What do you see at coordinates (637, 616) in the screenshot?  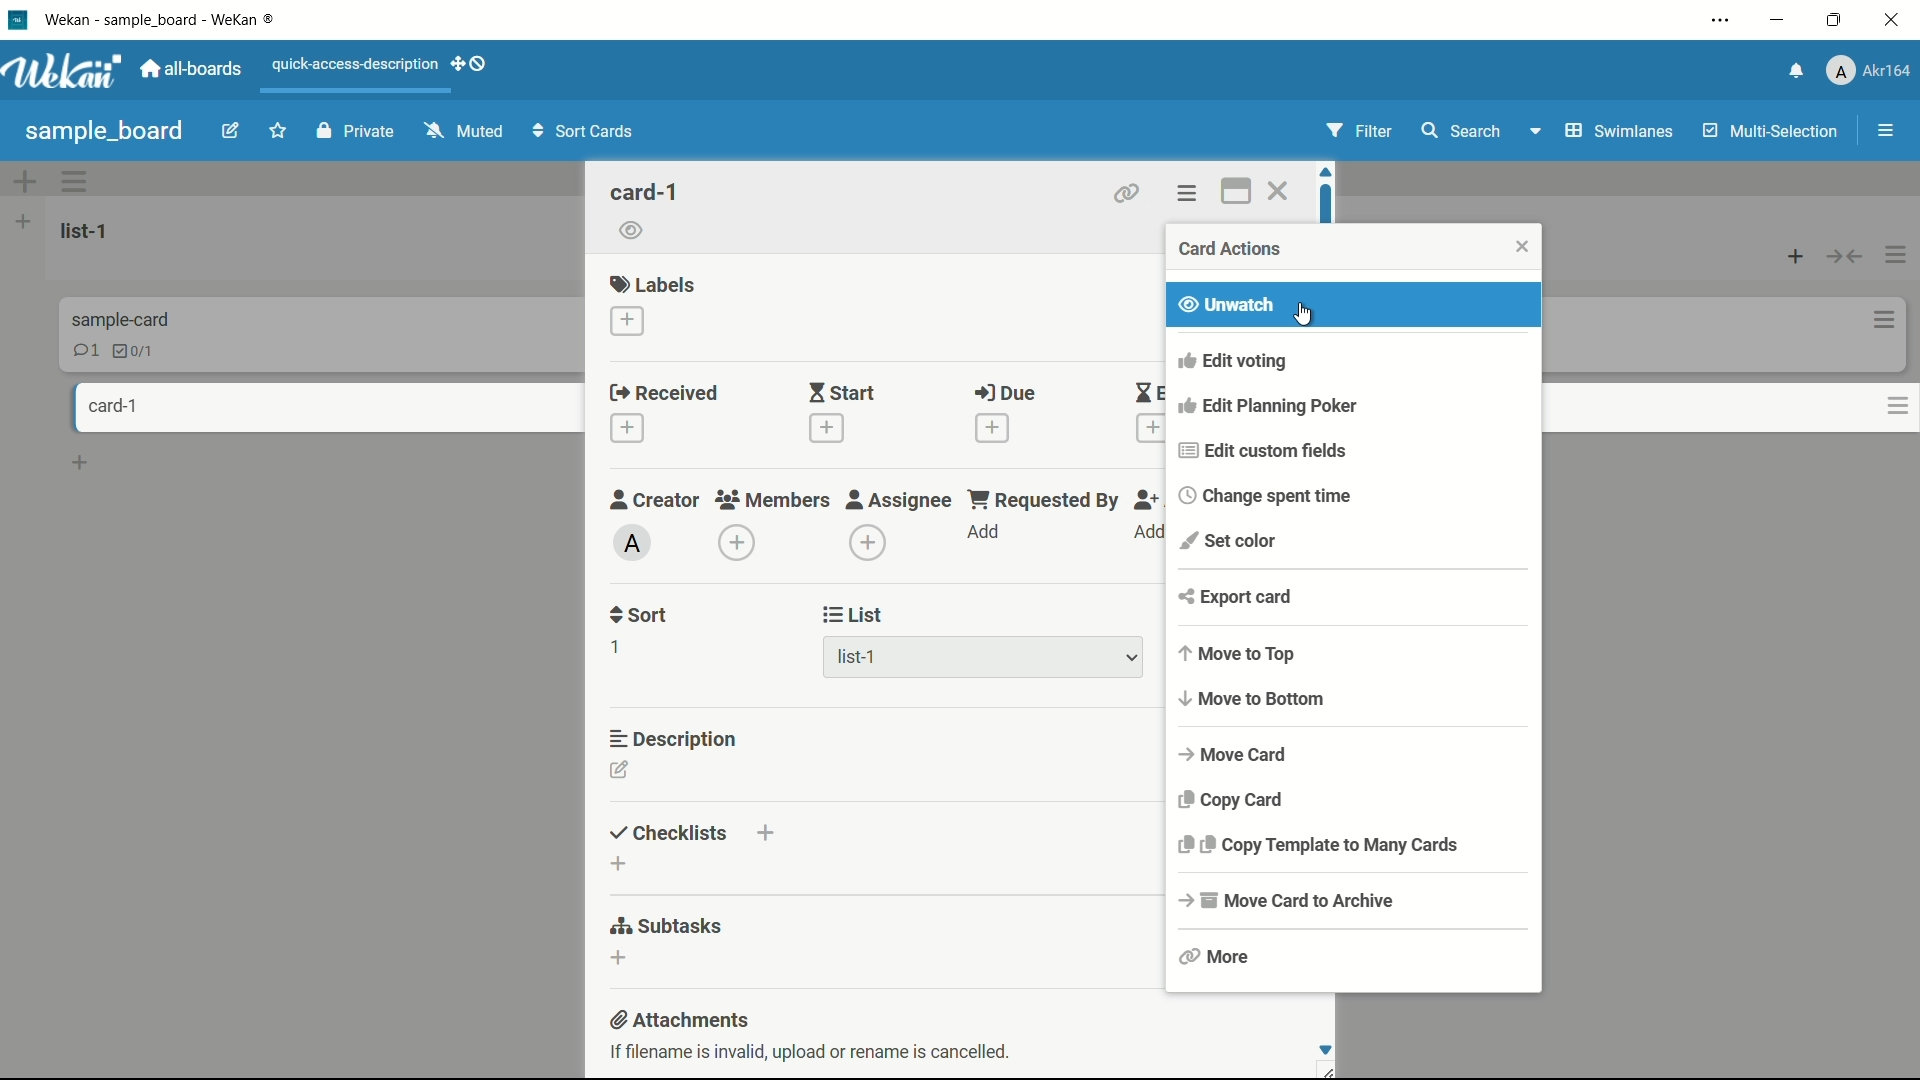 I see `sort` at bounding box center [637, 616].